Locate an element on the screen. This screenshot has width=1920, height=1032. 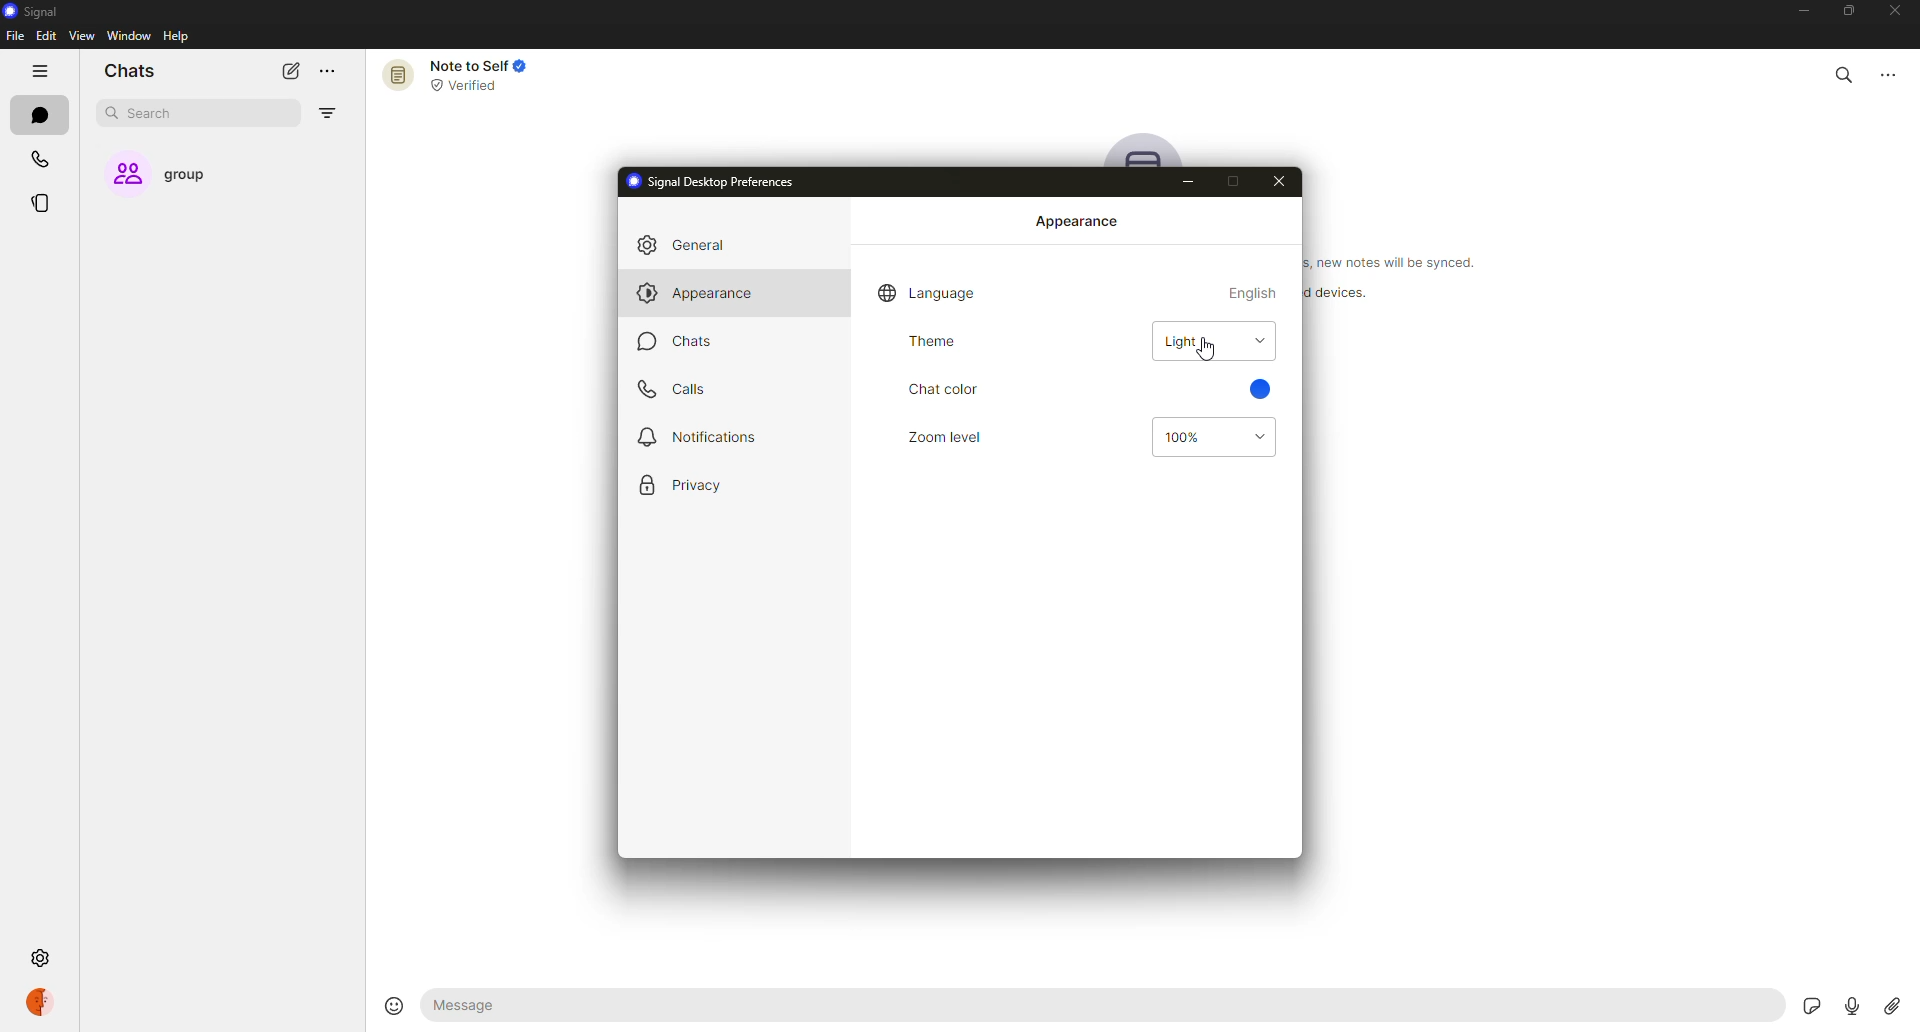
english is located at coordinates (1254, 292).